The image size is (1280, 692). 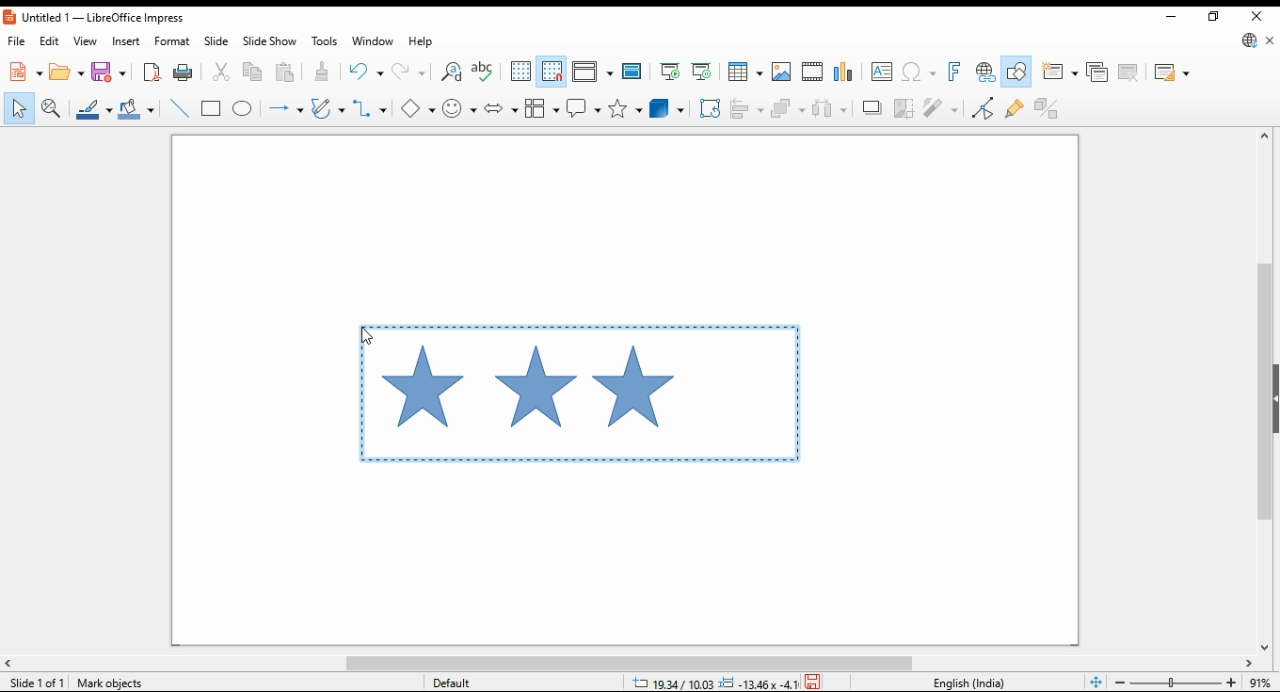 I want to click on master slide, so click(x=633, y=71).